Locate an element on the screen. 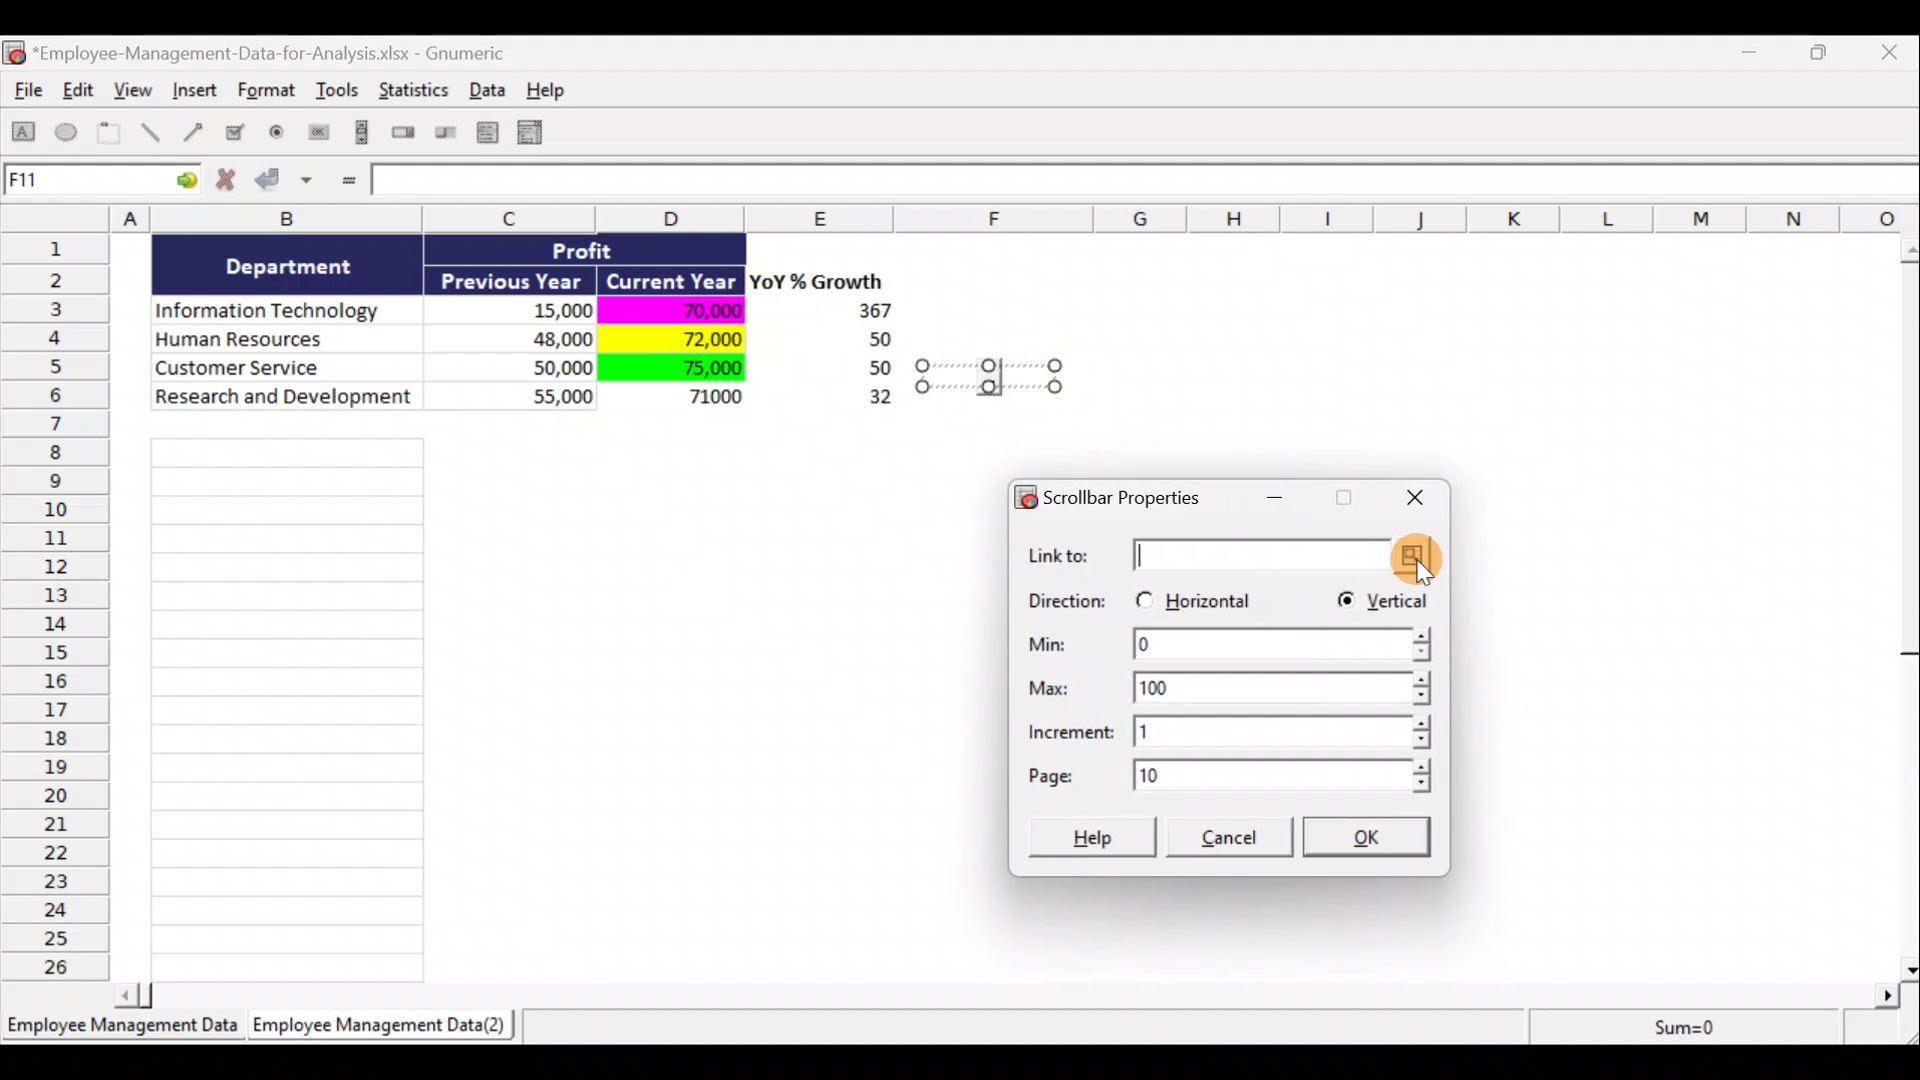  Sheet 2 is located at coordinates (385, 1030).